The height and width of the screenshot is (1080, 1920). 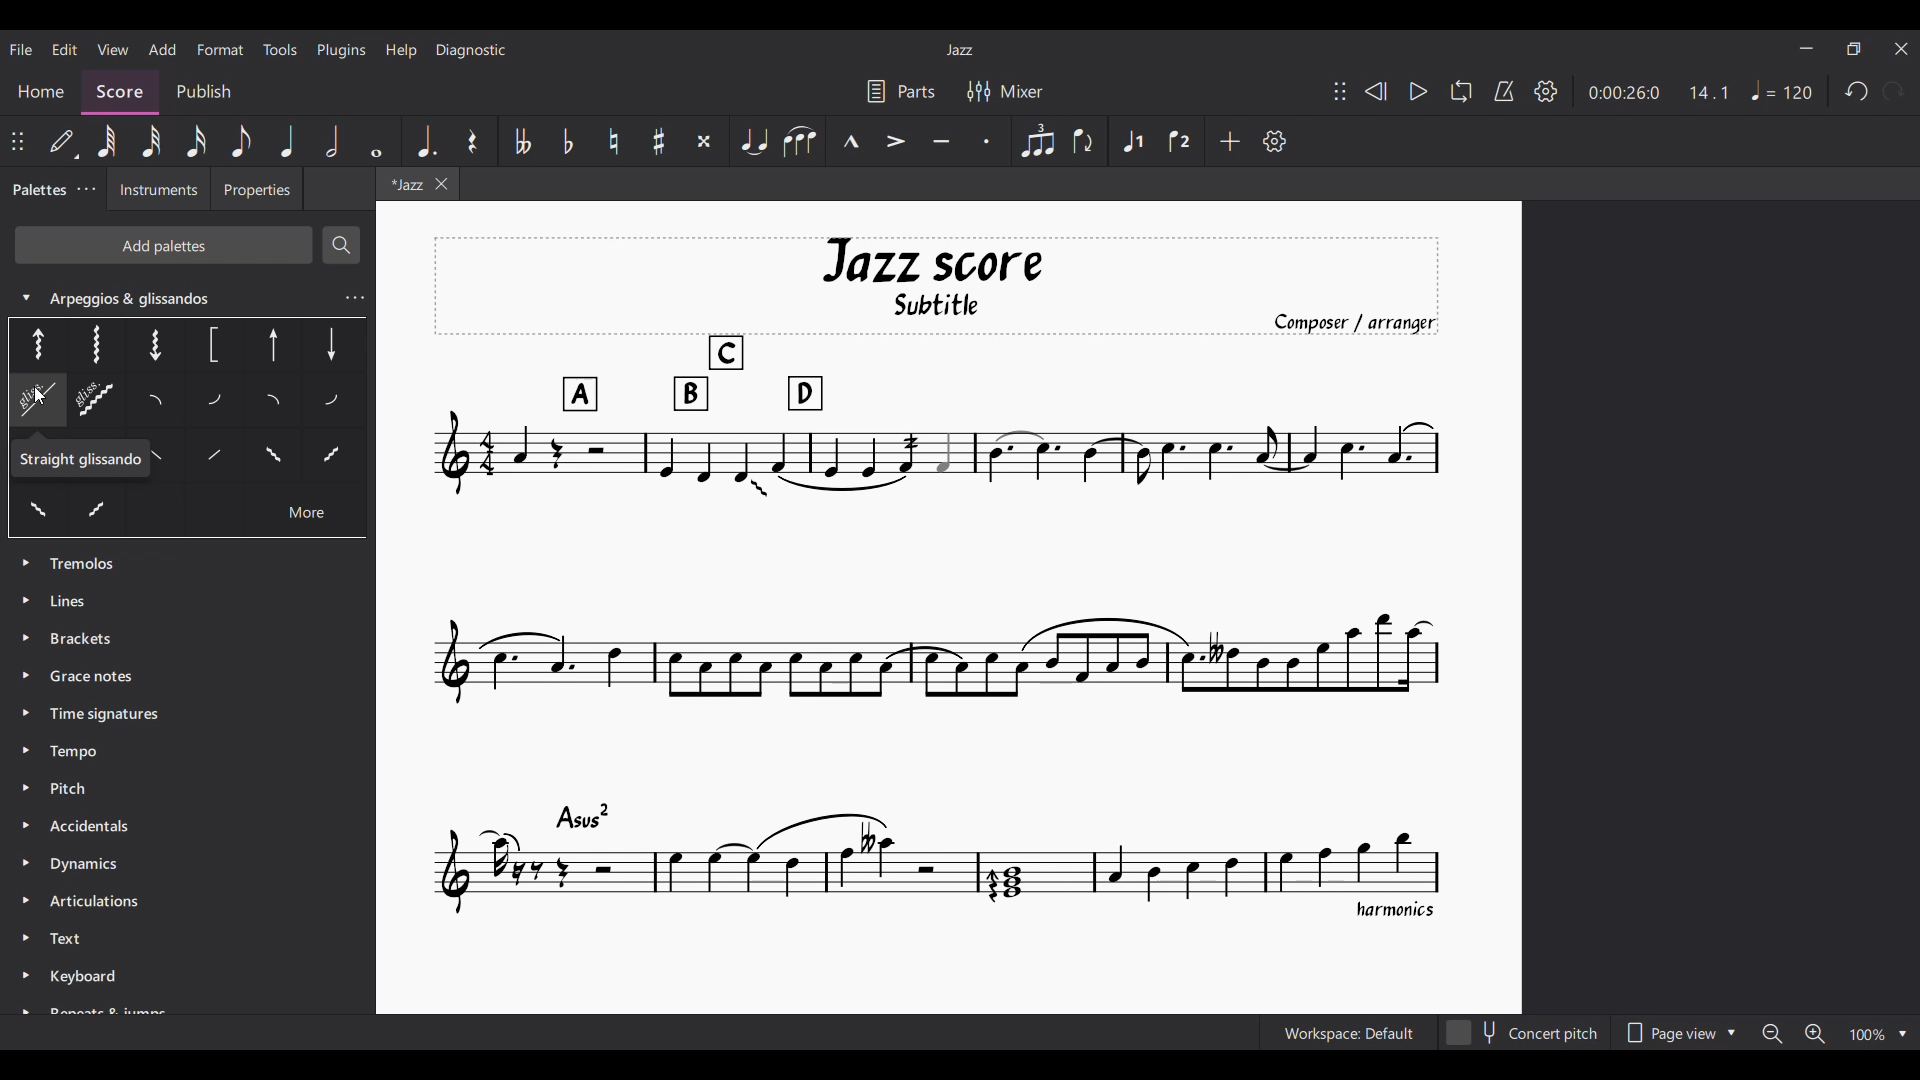 What do you see at coordinates (18, 141) in the screenshot?
I see `Change position` at bounding box center [18, 141].